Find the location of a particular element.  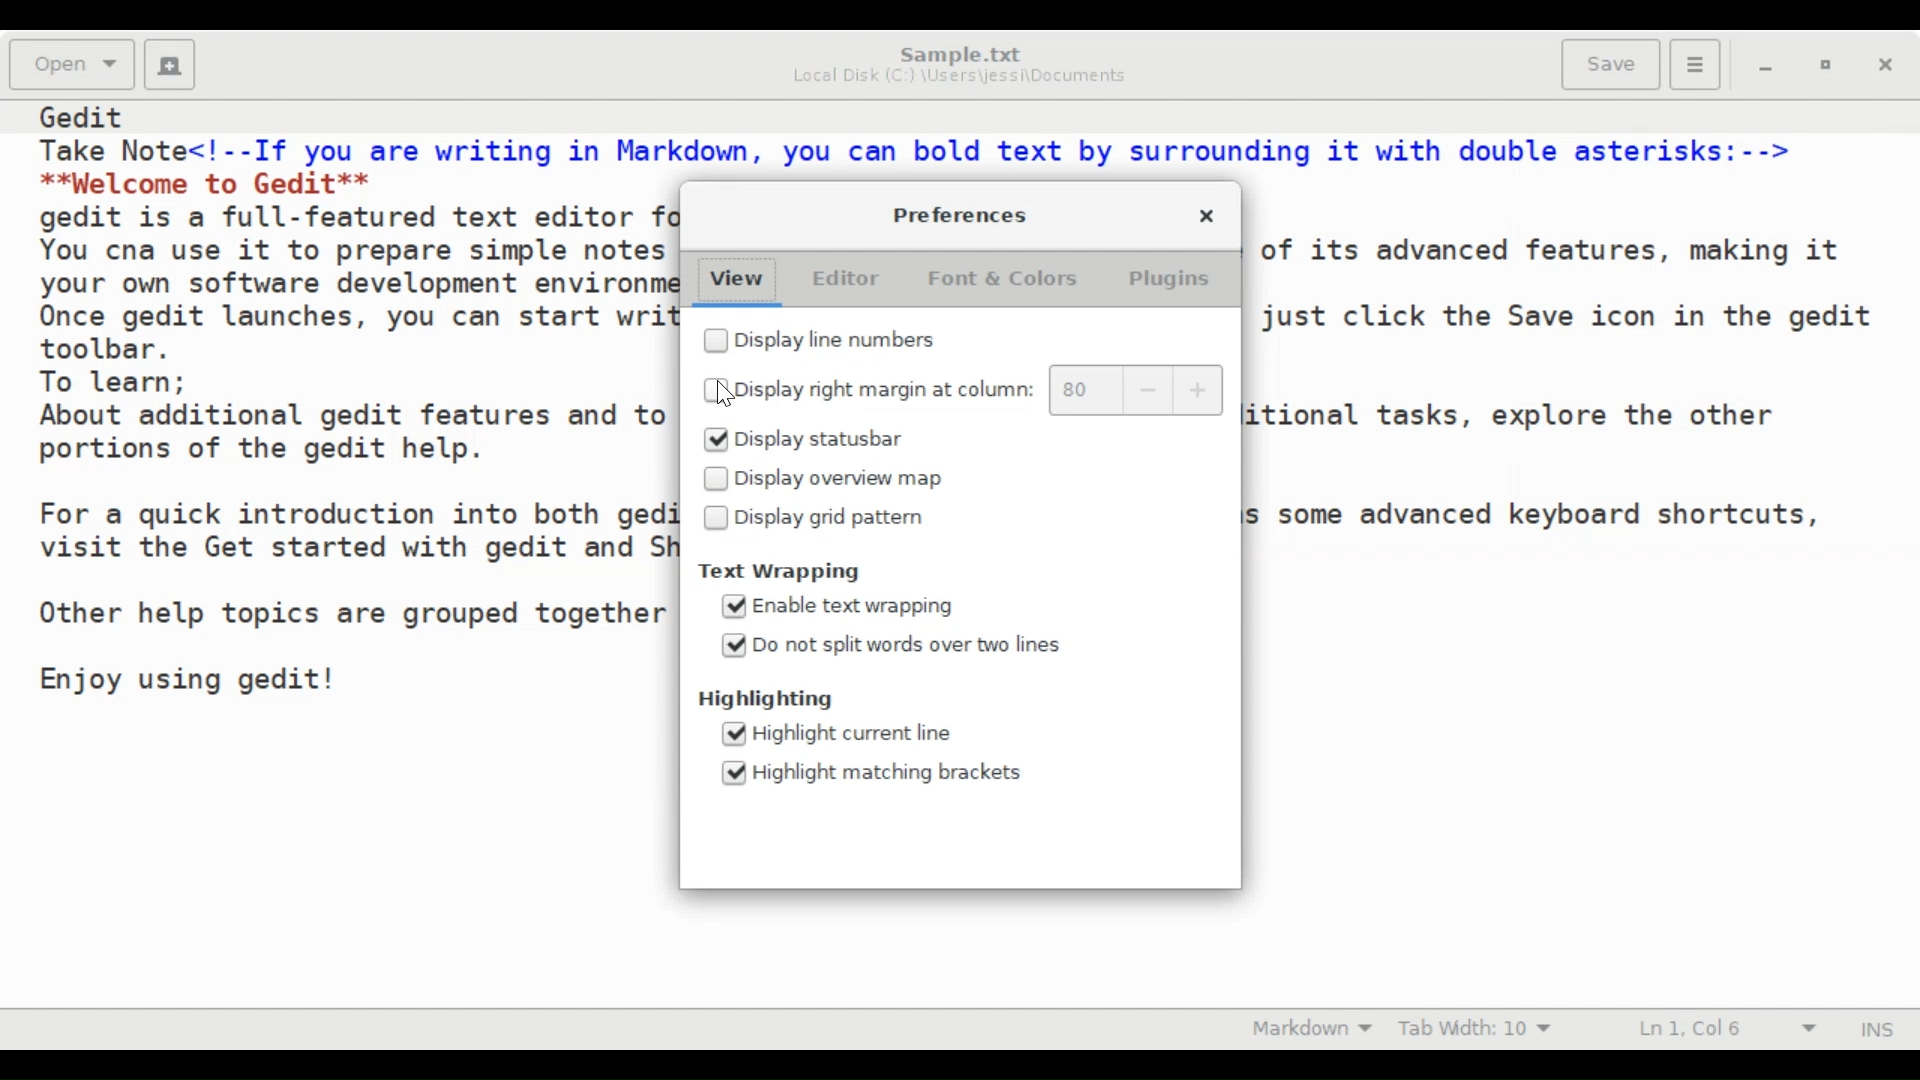

cursor is located at coordinates (728, 398).